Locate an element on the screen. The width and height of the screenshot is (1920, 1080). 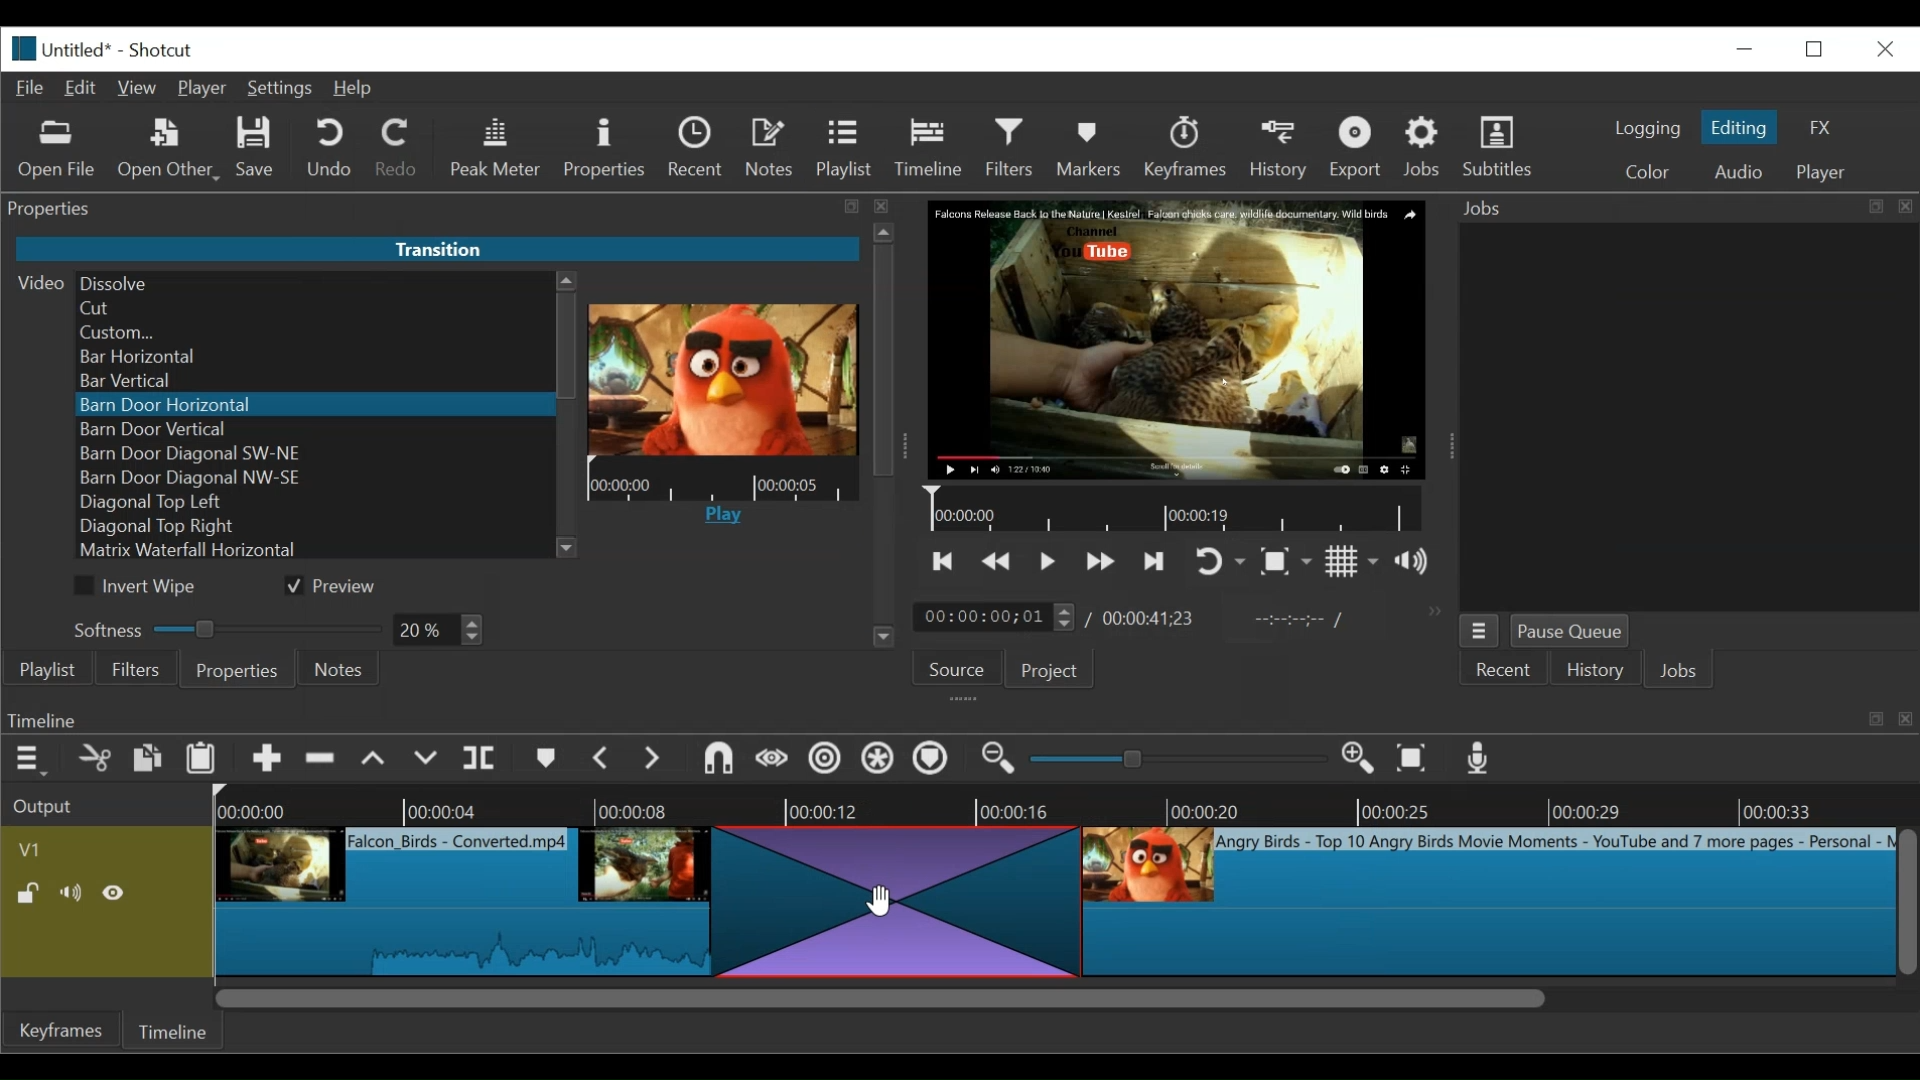
Media Viewer is located at coordinates (1175, 339).